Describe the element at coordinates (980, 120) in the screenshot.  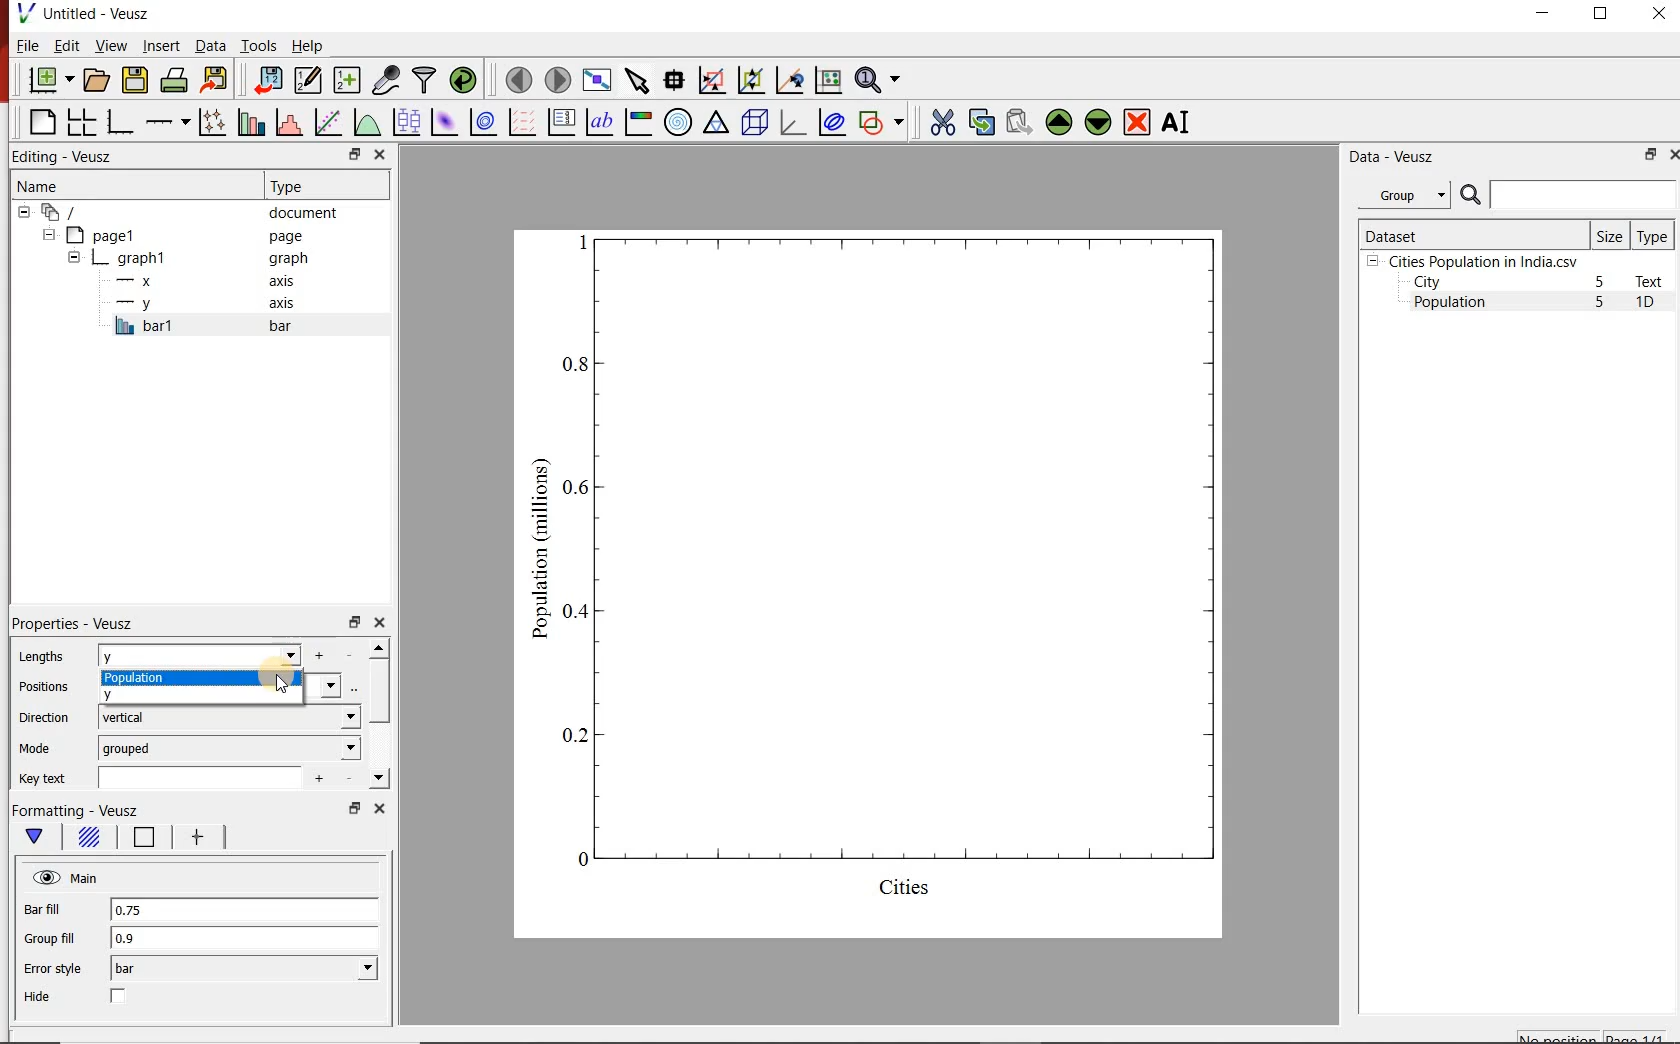
I see `copy the selected widget` at that location.